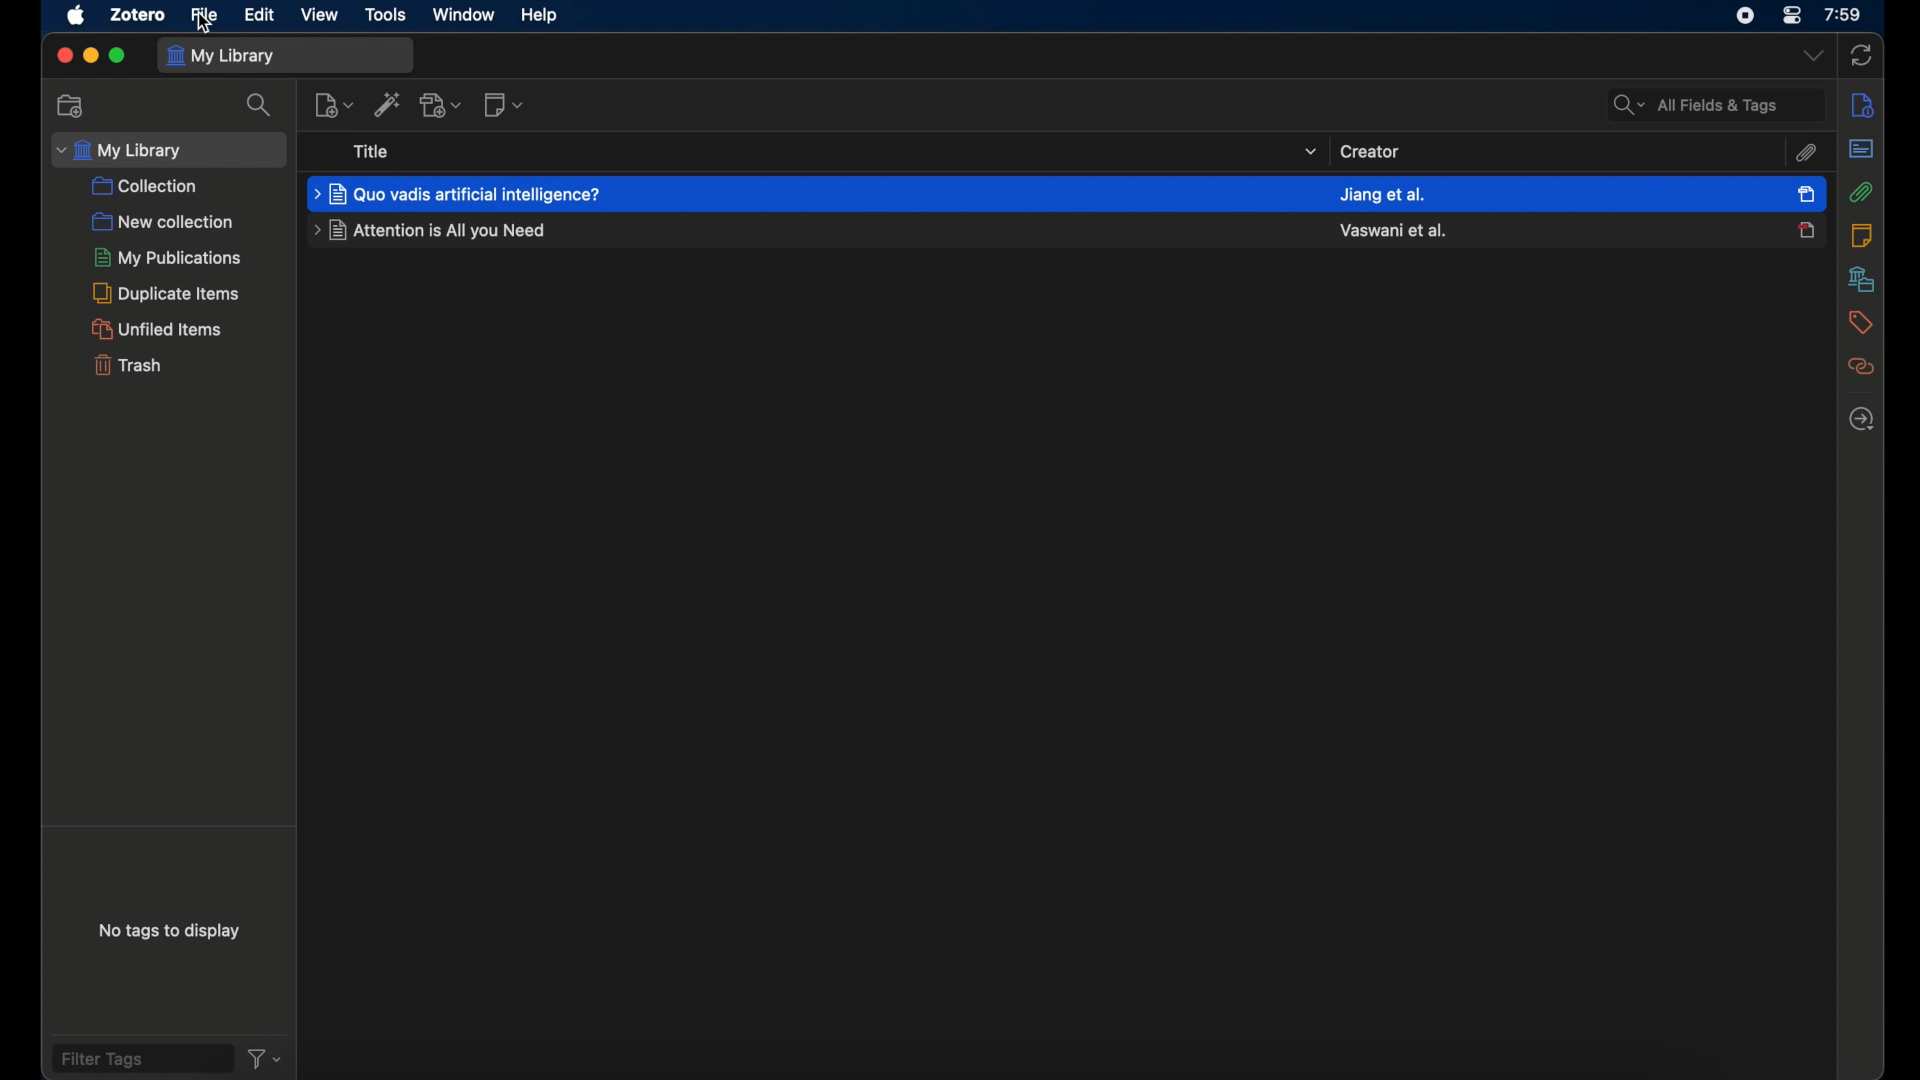  Describe the element at coordinates (169, 257) in the screenshot. I see `my publications` at that location.